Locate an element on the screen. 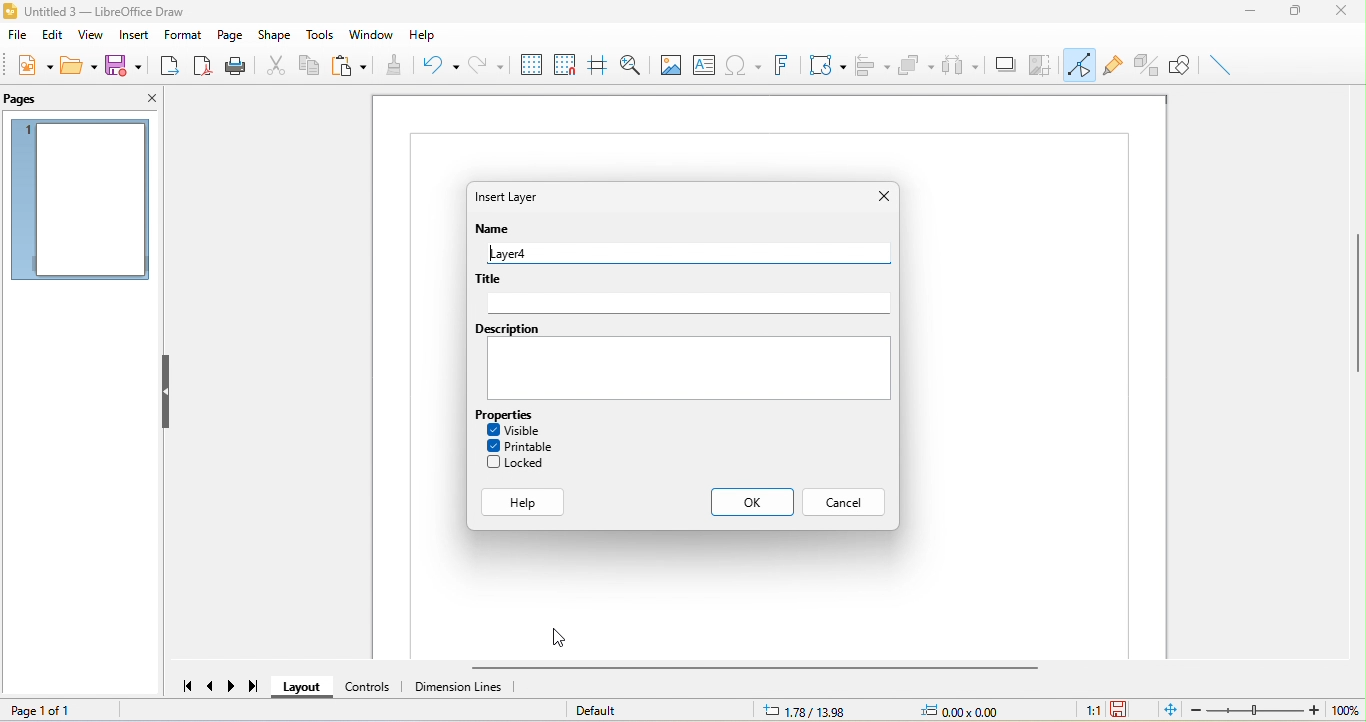 The height and width of the screenshot is (722, 1366). save is located at coordinates (129, 65).